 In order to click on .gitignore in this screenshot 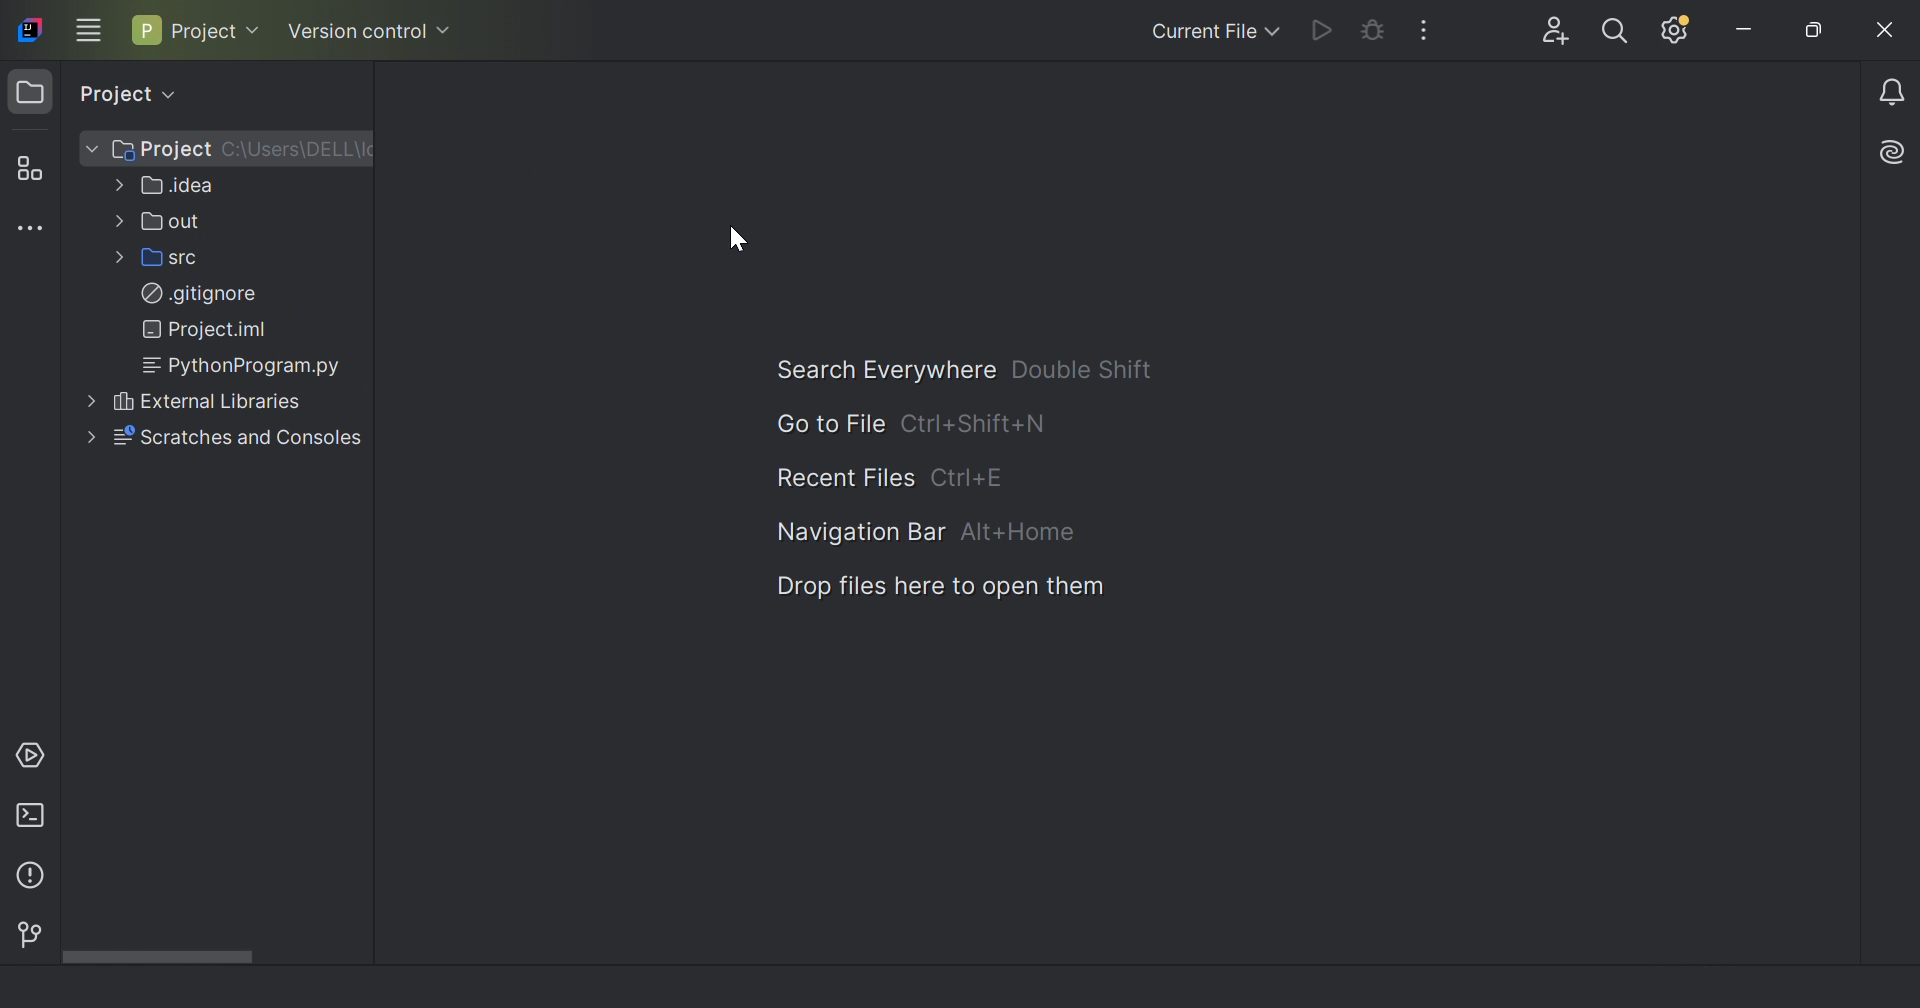, I will do `click(198, 293)`.